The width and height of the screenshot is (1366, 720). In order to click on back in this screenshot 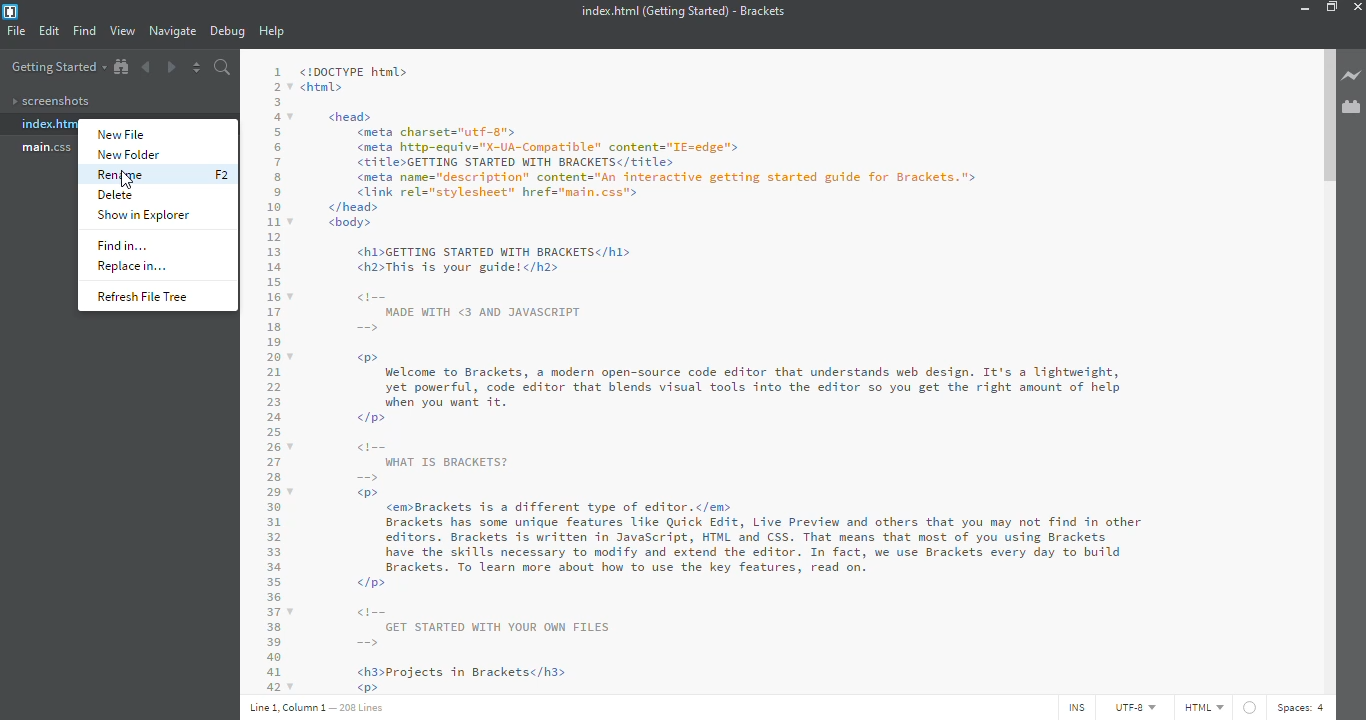, I will do `click(149, 66)`.